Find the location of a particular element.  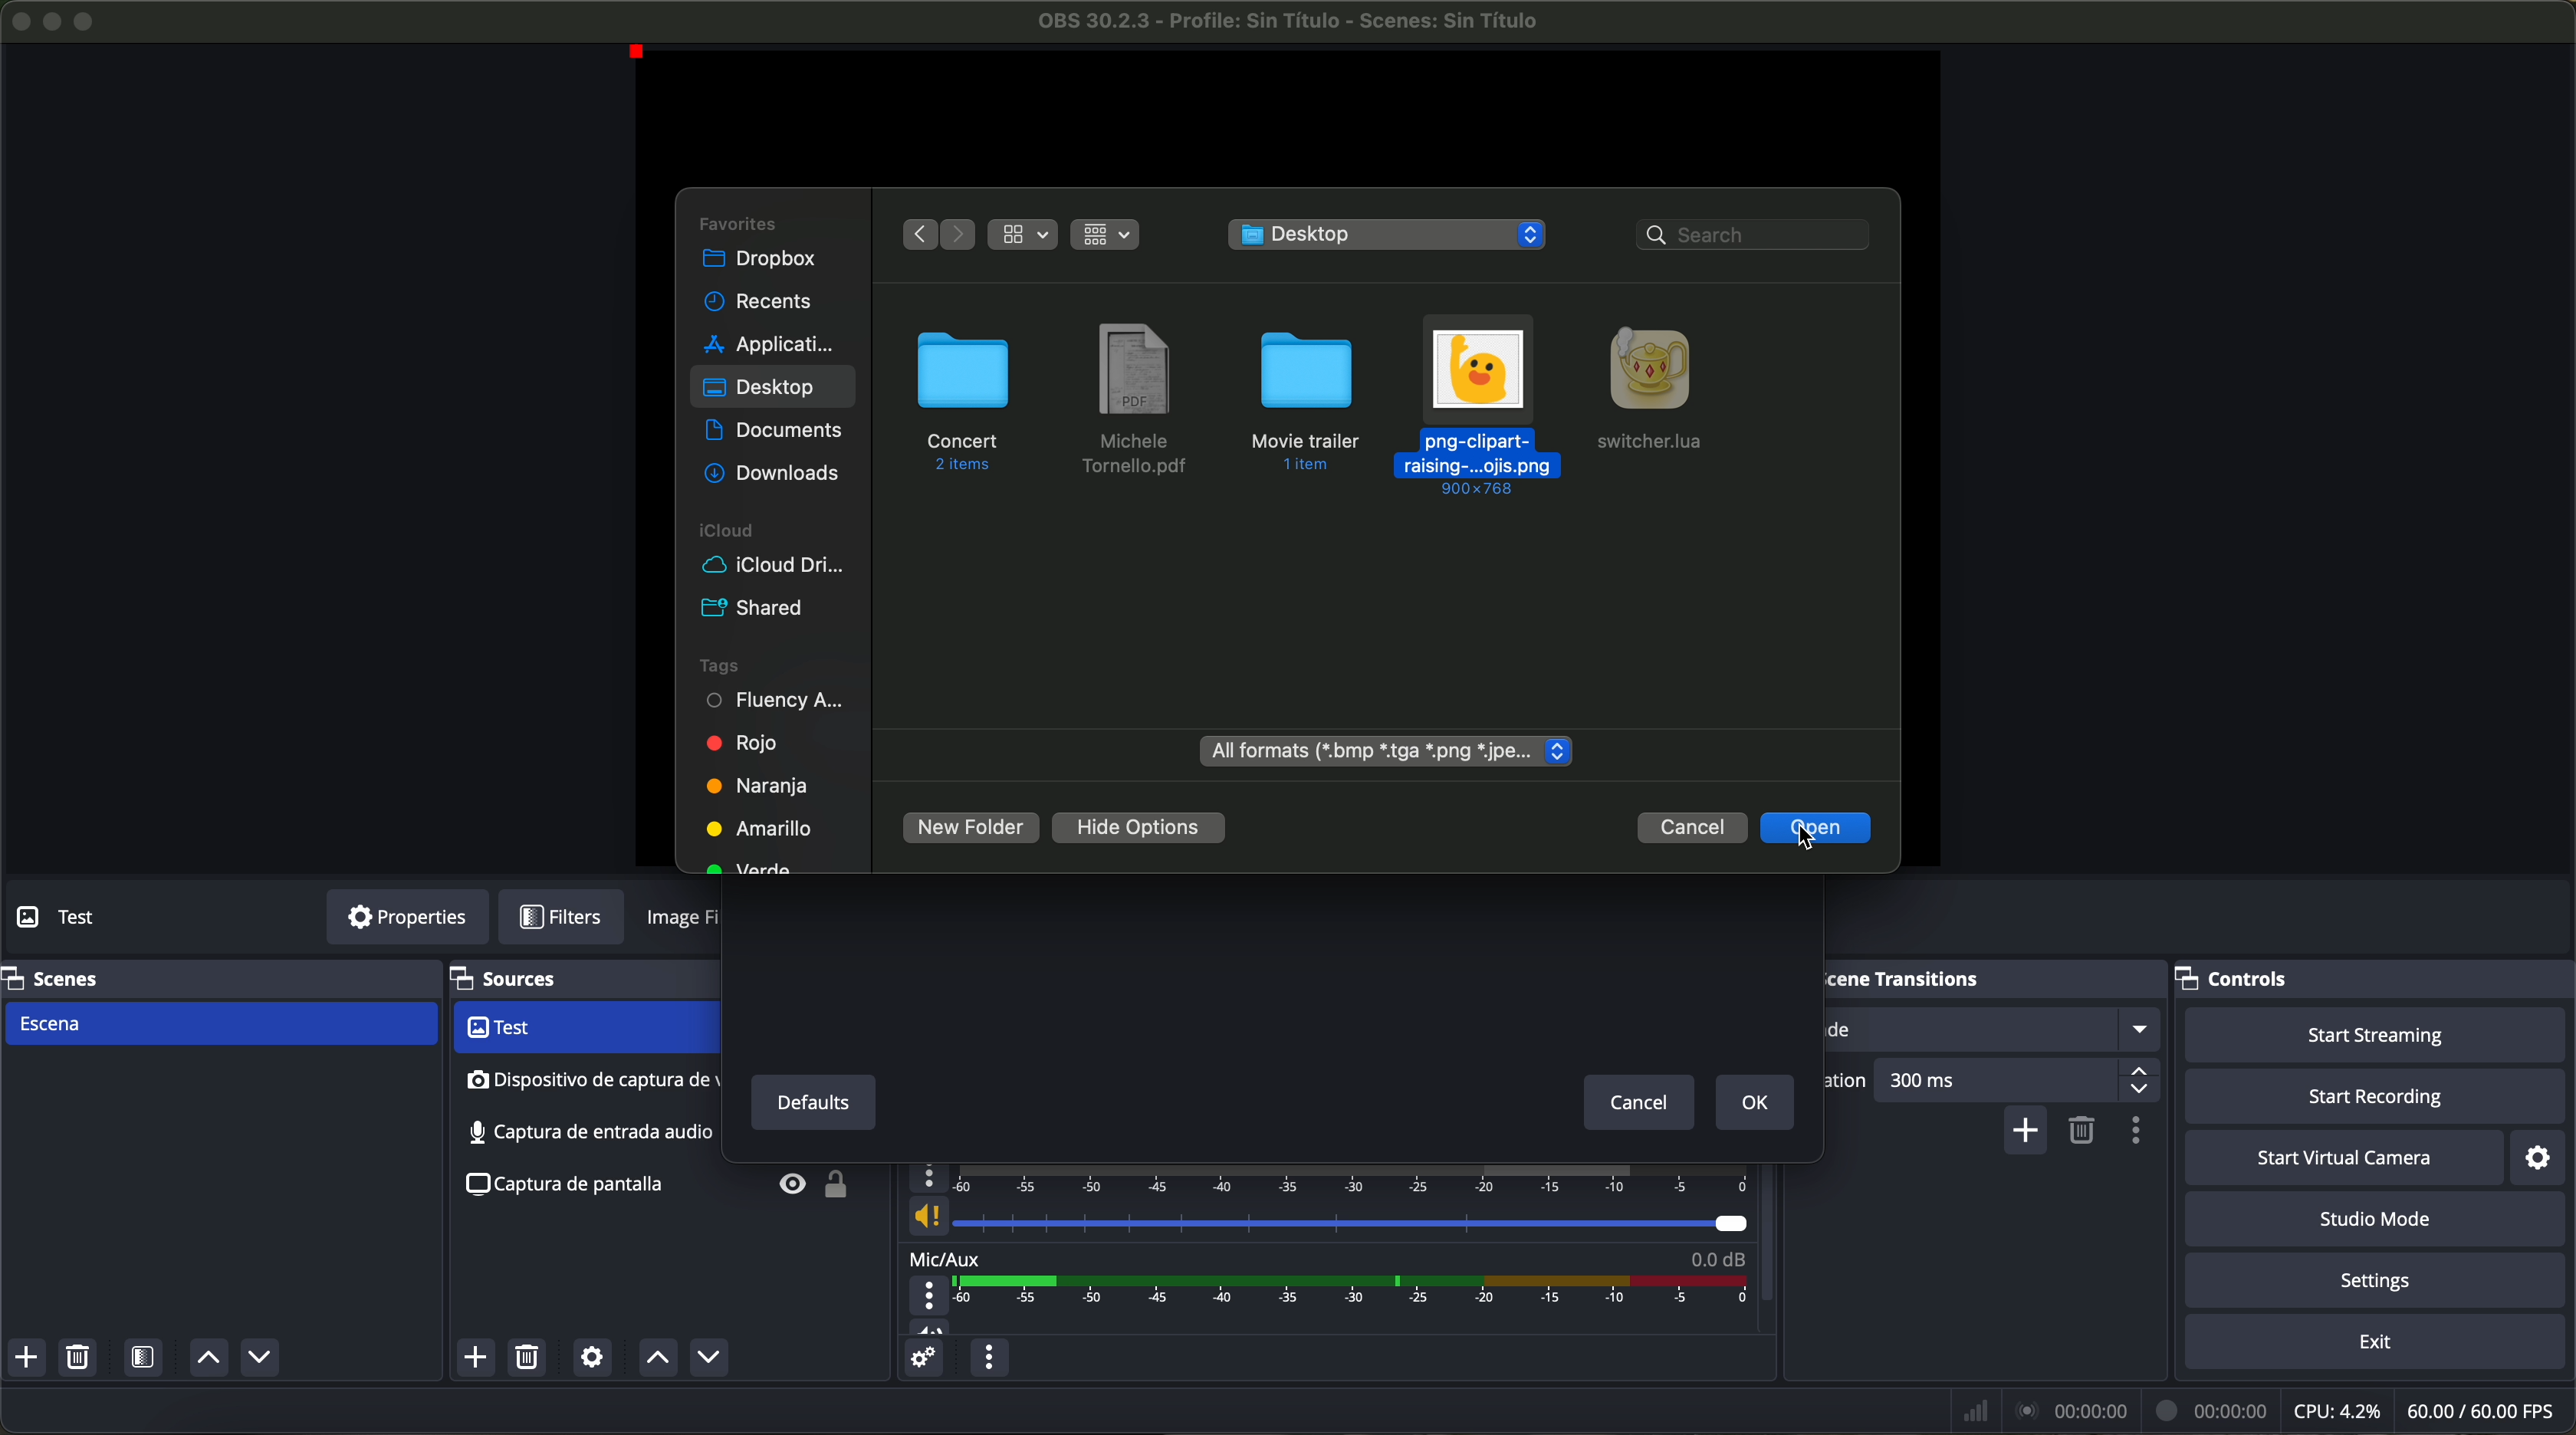

controls is located at coordinates (2251, 974).